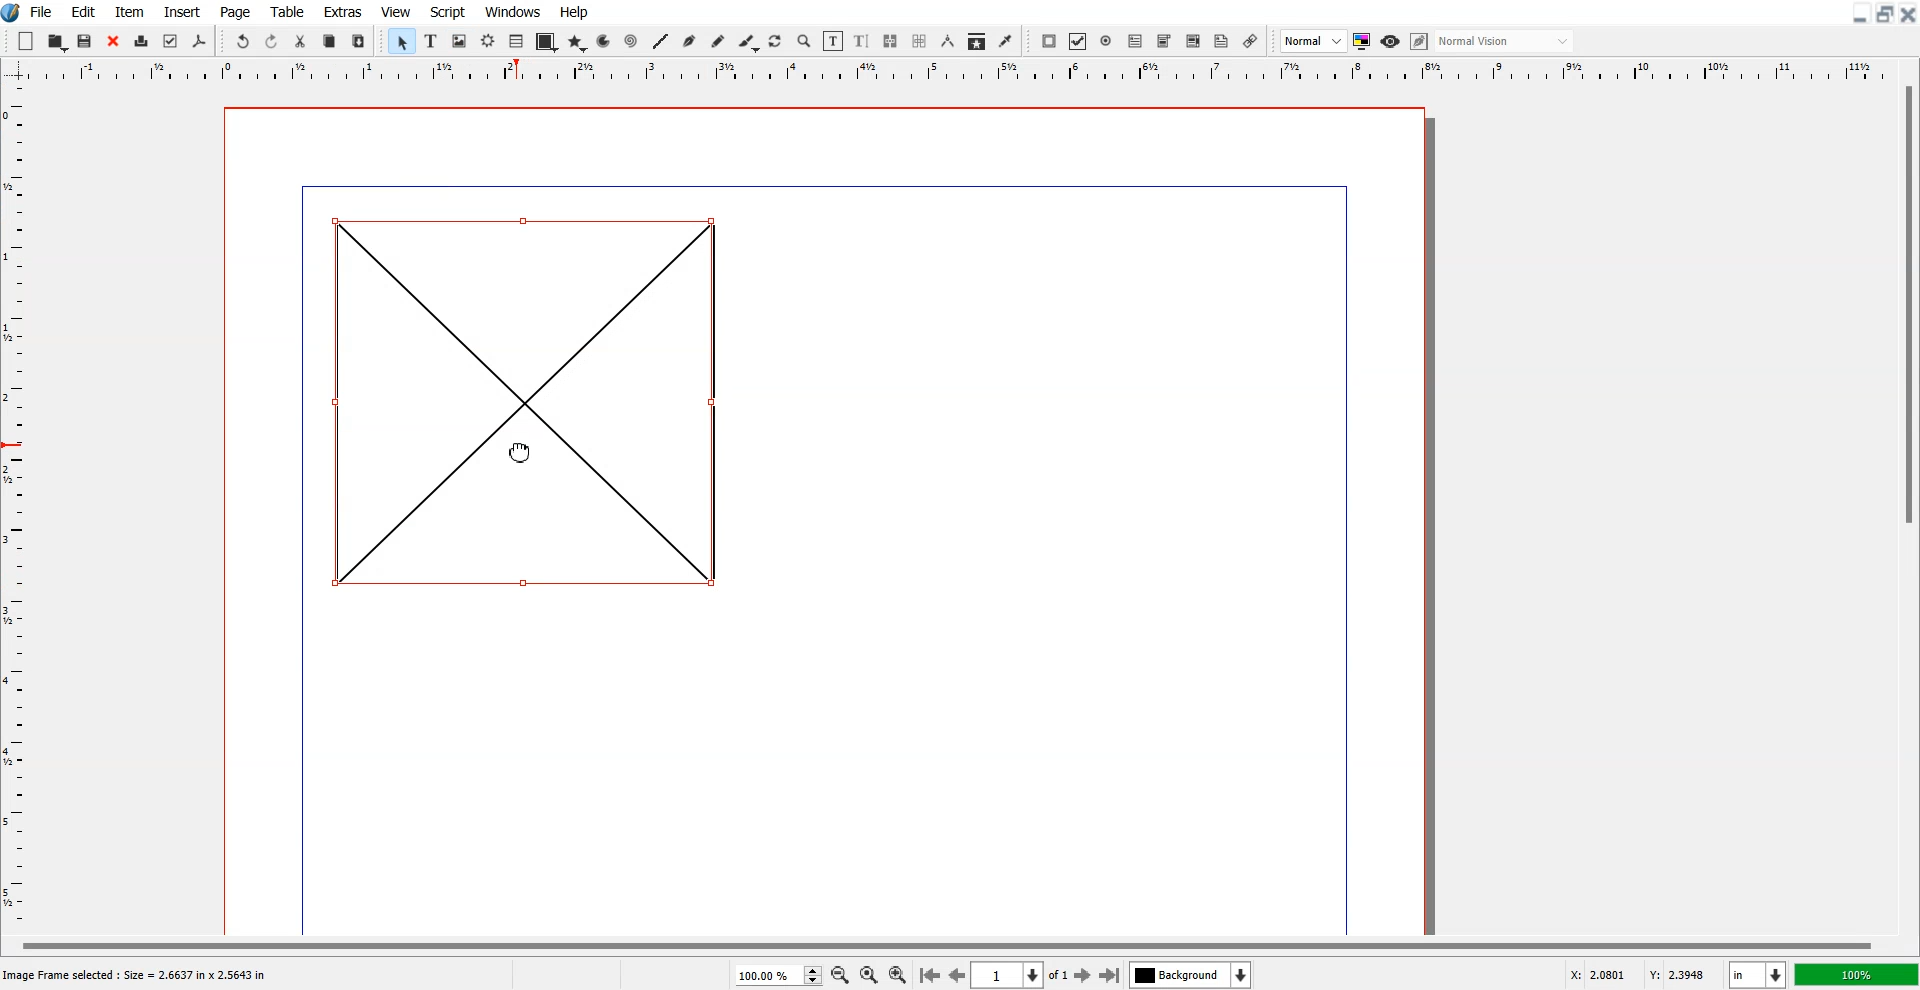 This screenshot has width=1920, height=990. What do you see at coordinates (180, 11) in the screenshot?
I see `Insert` at bounding box center [180, 11].